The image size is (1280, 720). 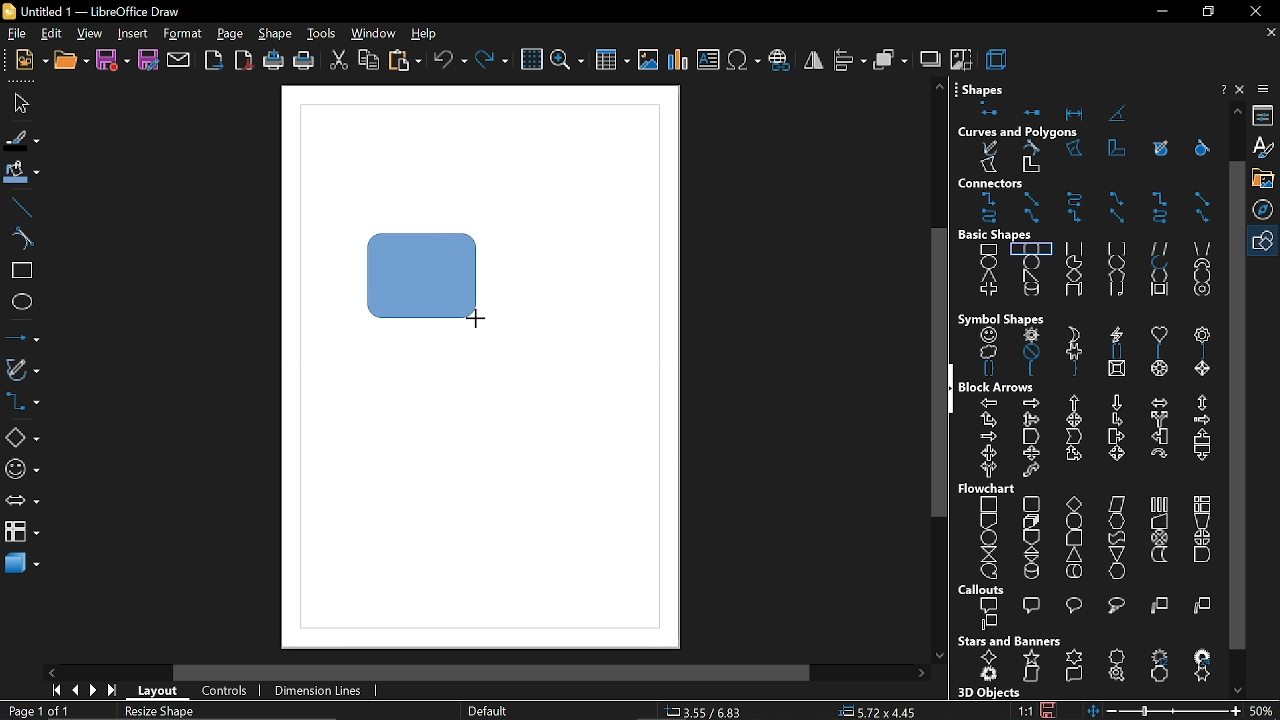 I want to click on open, so click(x=70, y=61).